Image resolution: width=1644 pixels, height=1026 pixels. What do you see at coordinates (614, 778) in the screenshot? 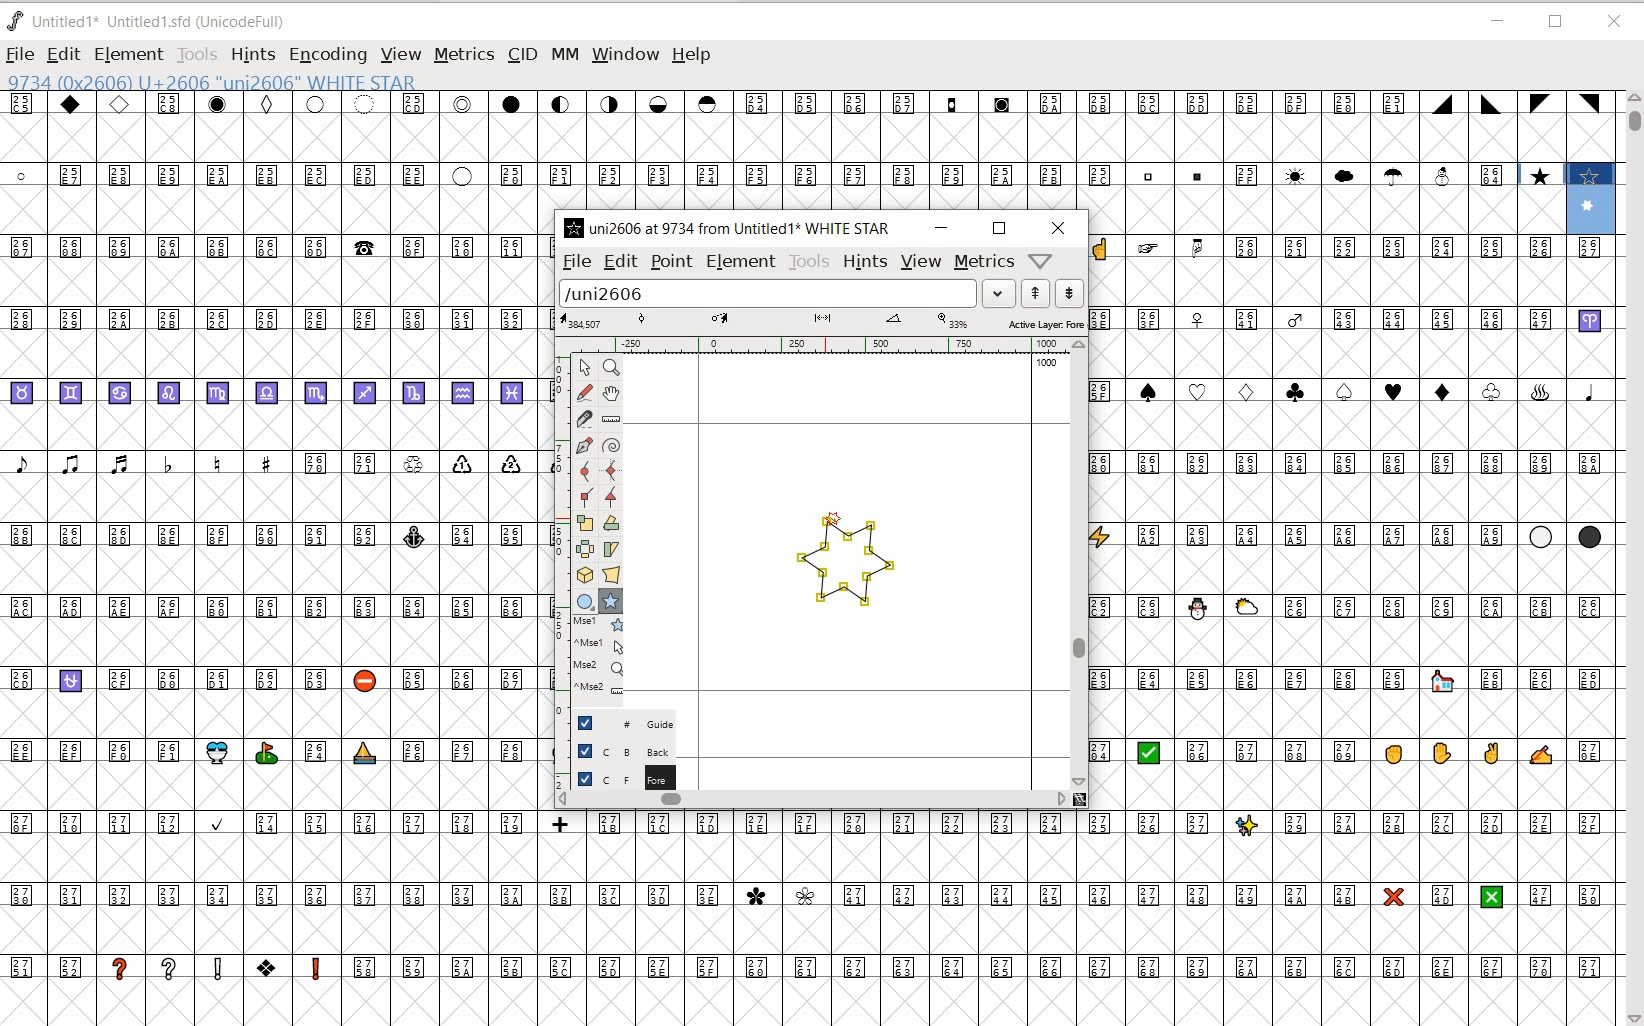
I see `FOREGROUND` at bounding box center [614, 778].